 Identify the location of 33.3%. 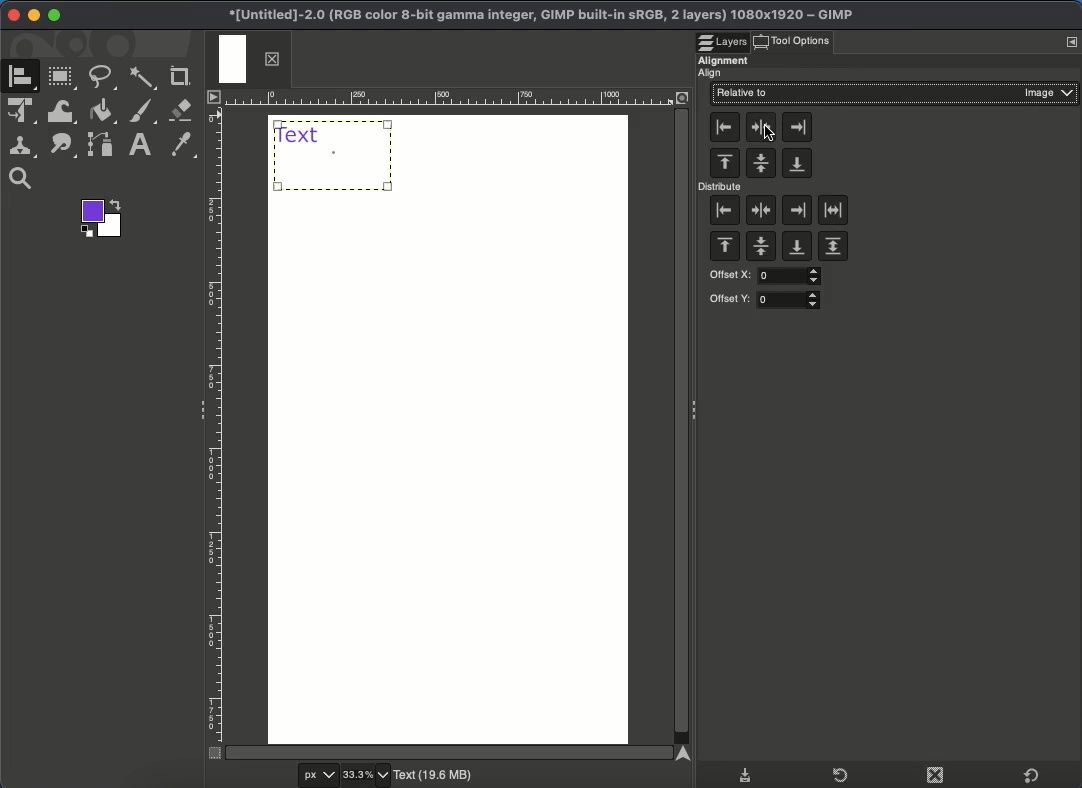
(367, 775).